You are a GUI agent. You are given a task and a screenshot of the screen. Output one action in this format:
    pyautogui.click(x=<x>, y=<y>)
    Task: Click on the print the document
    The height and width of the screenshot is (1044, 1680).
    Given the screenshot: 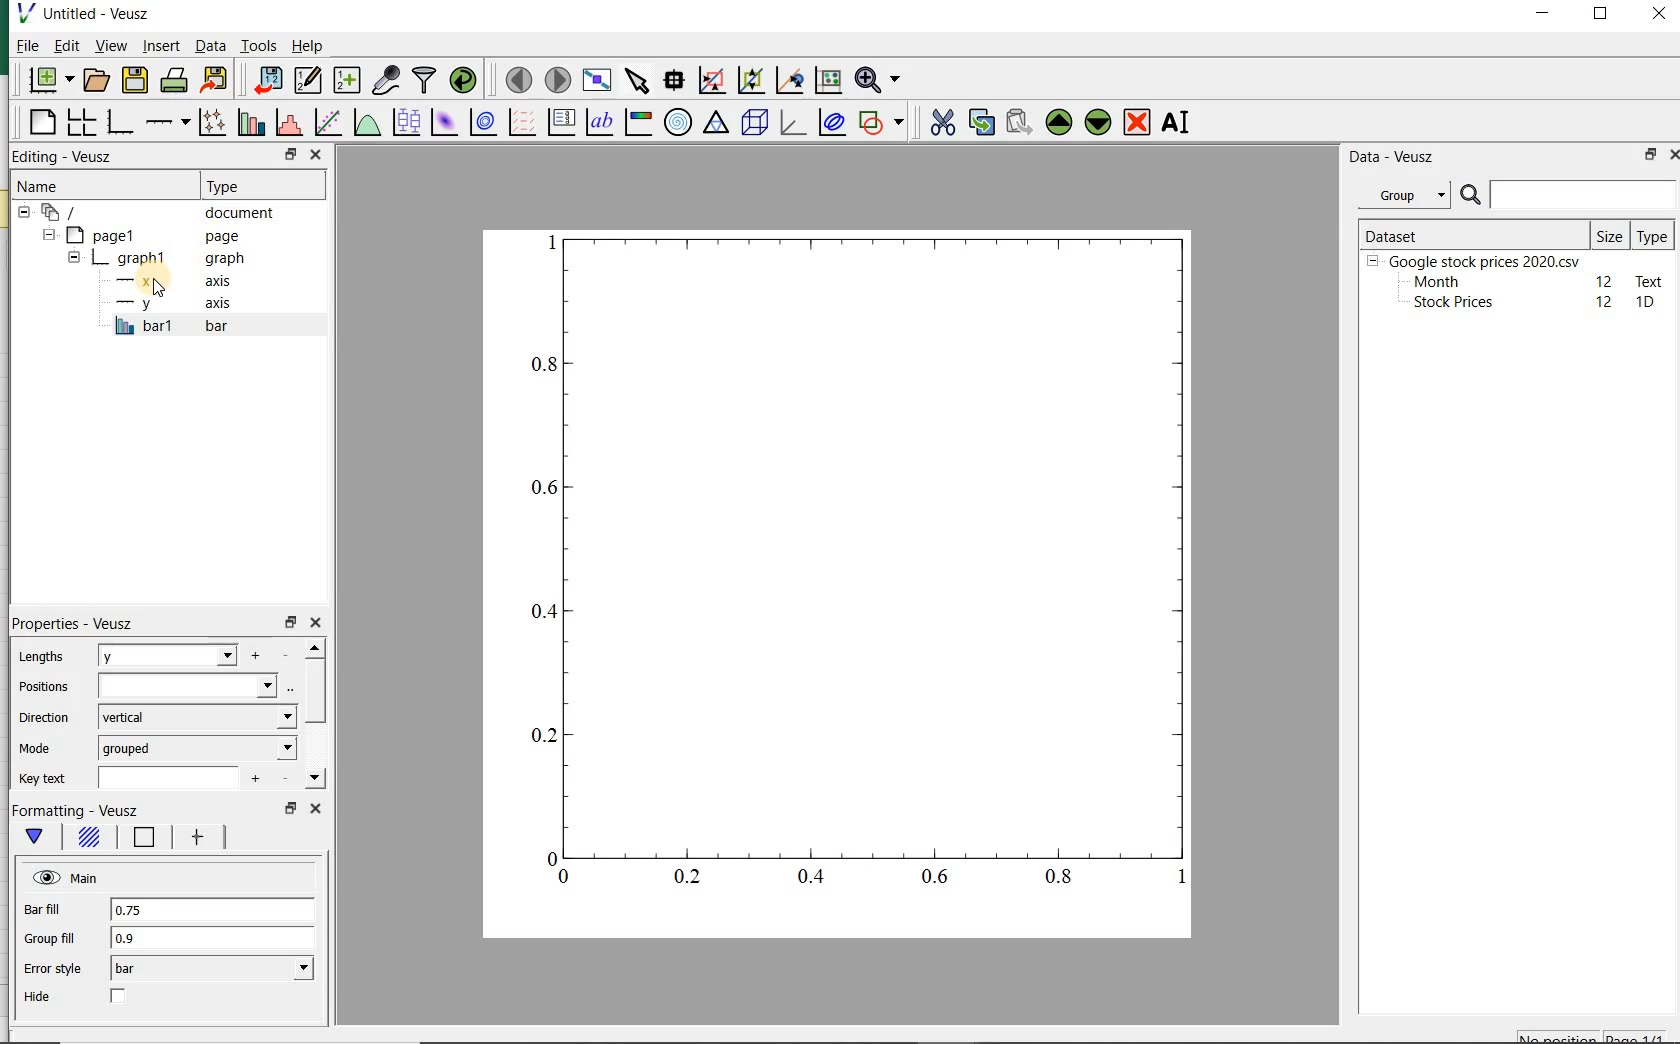 What is the action you would take?
    pyautogui.click(x=174, y=82)
    